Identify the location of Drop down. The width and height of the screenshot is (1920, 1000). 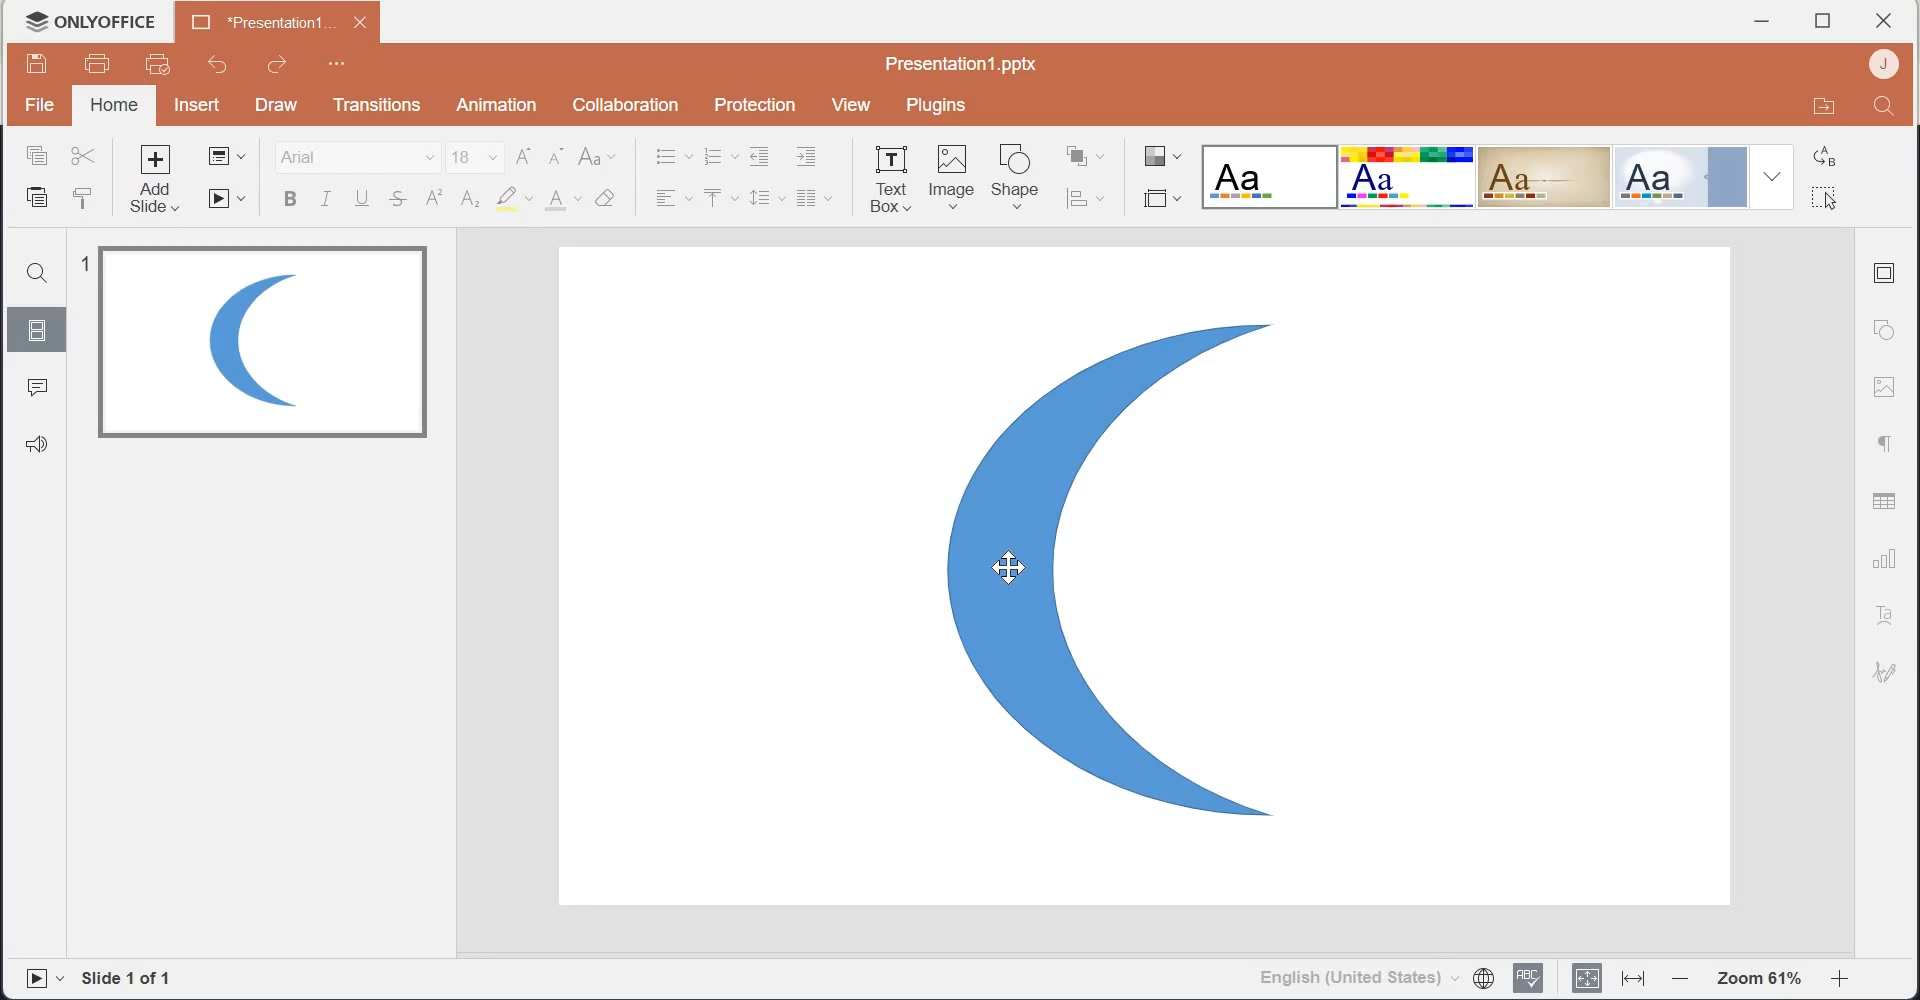
(1770, 176).